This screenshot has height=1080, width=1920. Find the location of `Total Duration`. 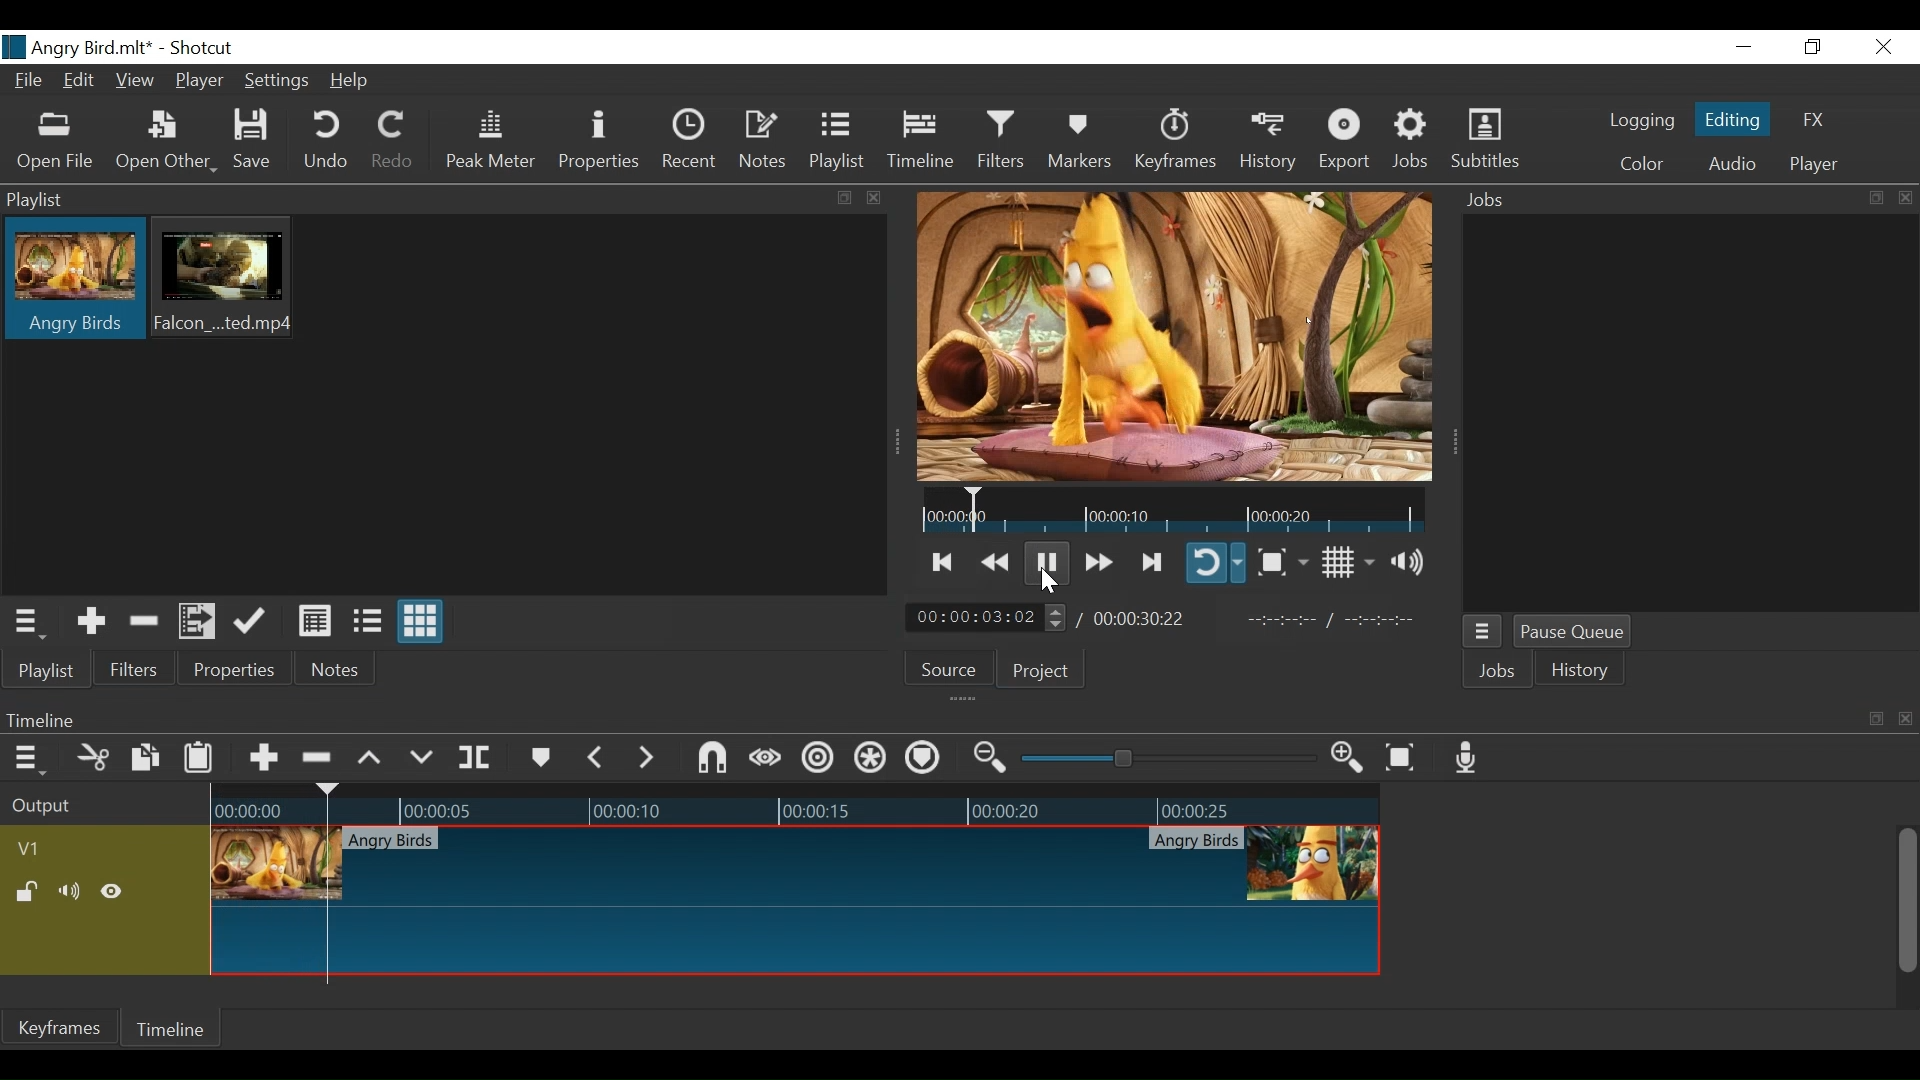

Total Duration is located at coordinates (1147, 619).